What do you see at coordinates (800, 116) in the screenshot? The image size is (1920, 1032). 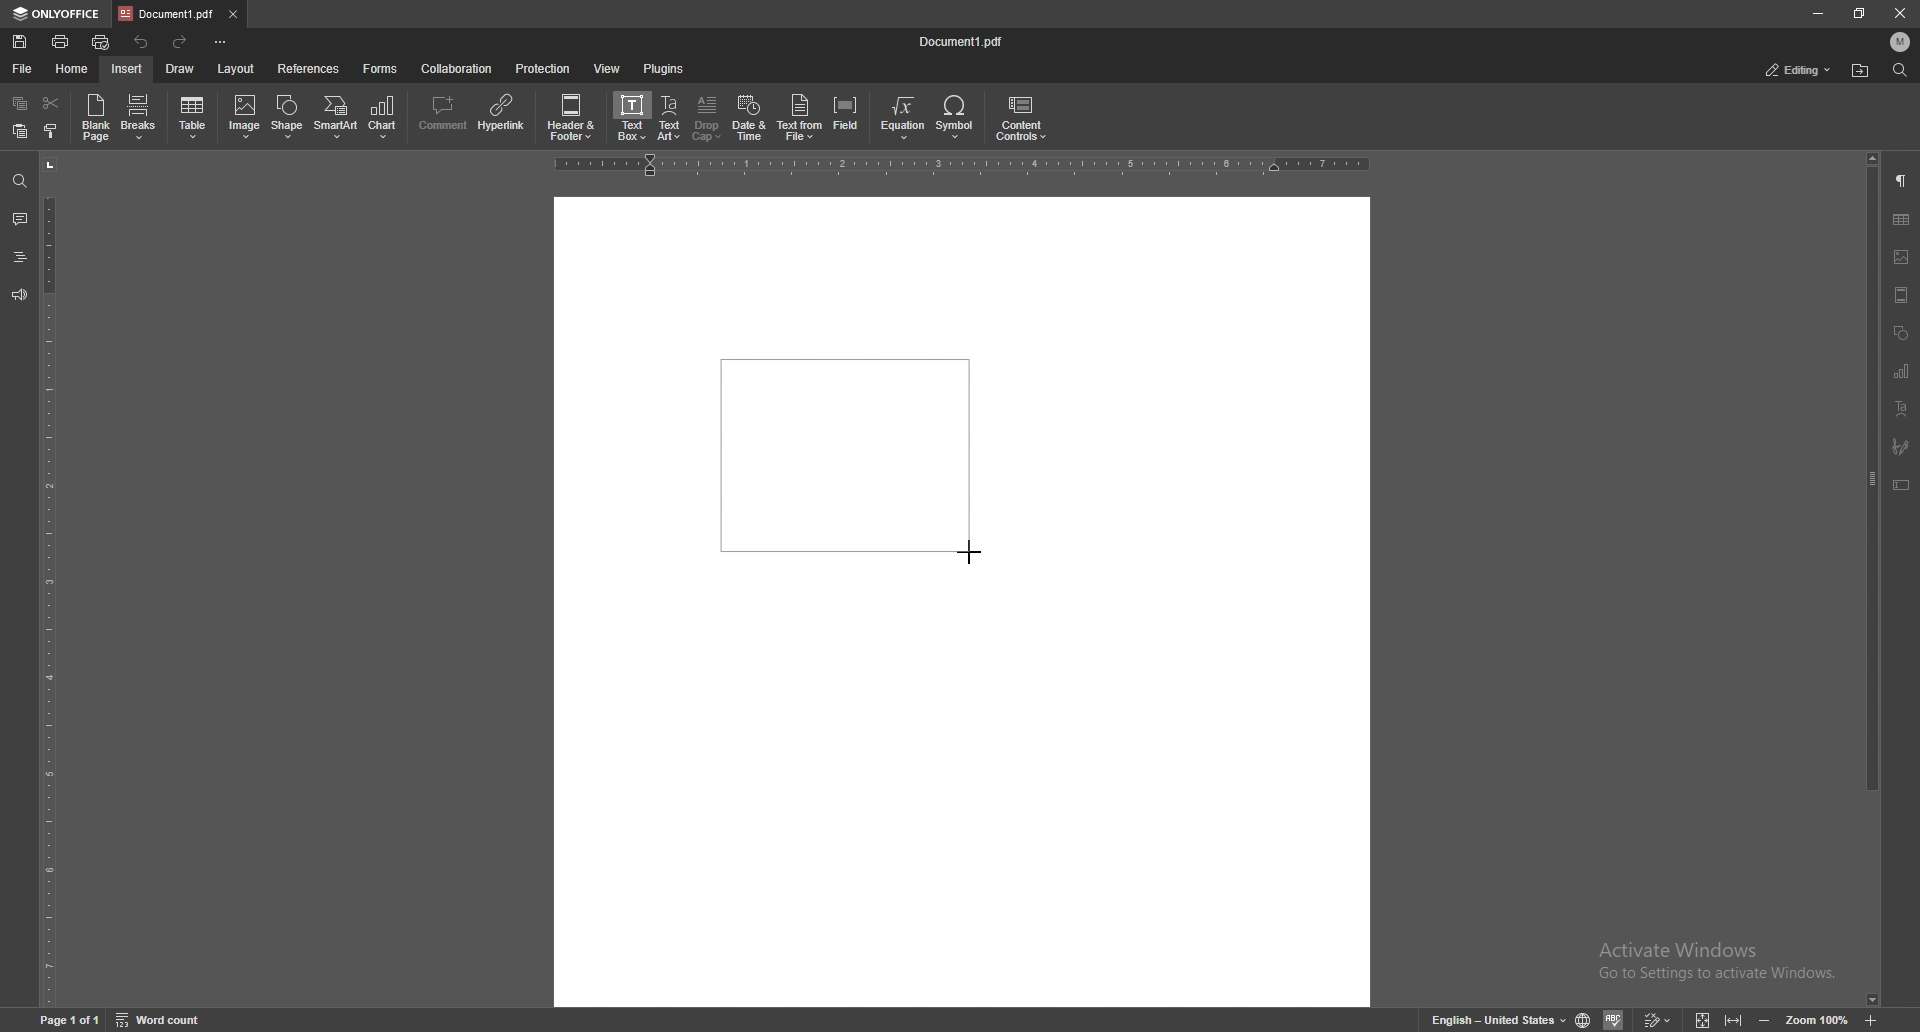 I see `text from file` at bounding box center [800, 116].